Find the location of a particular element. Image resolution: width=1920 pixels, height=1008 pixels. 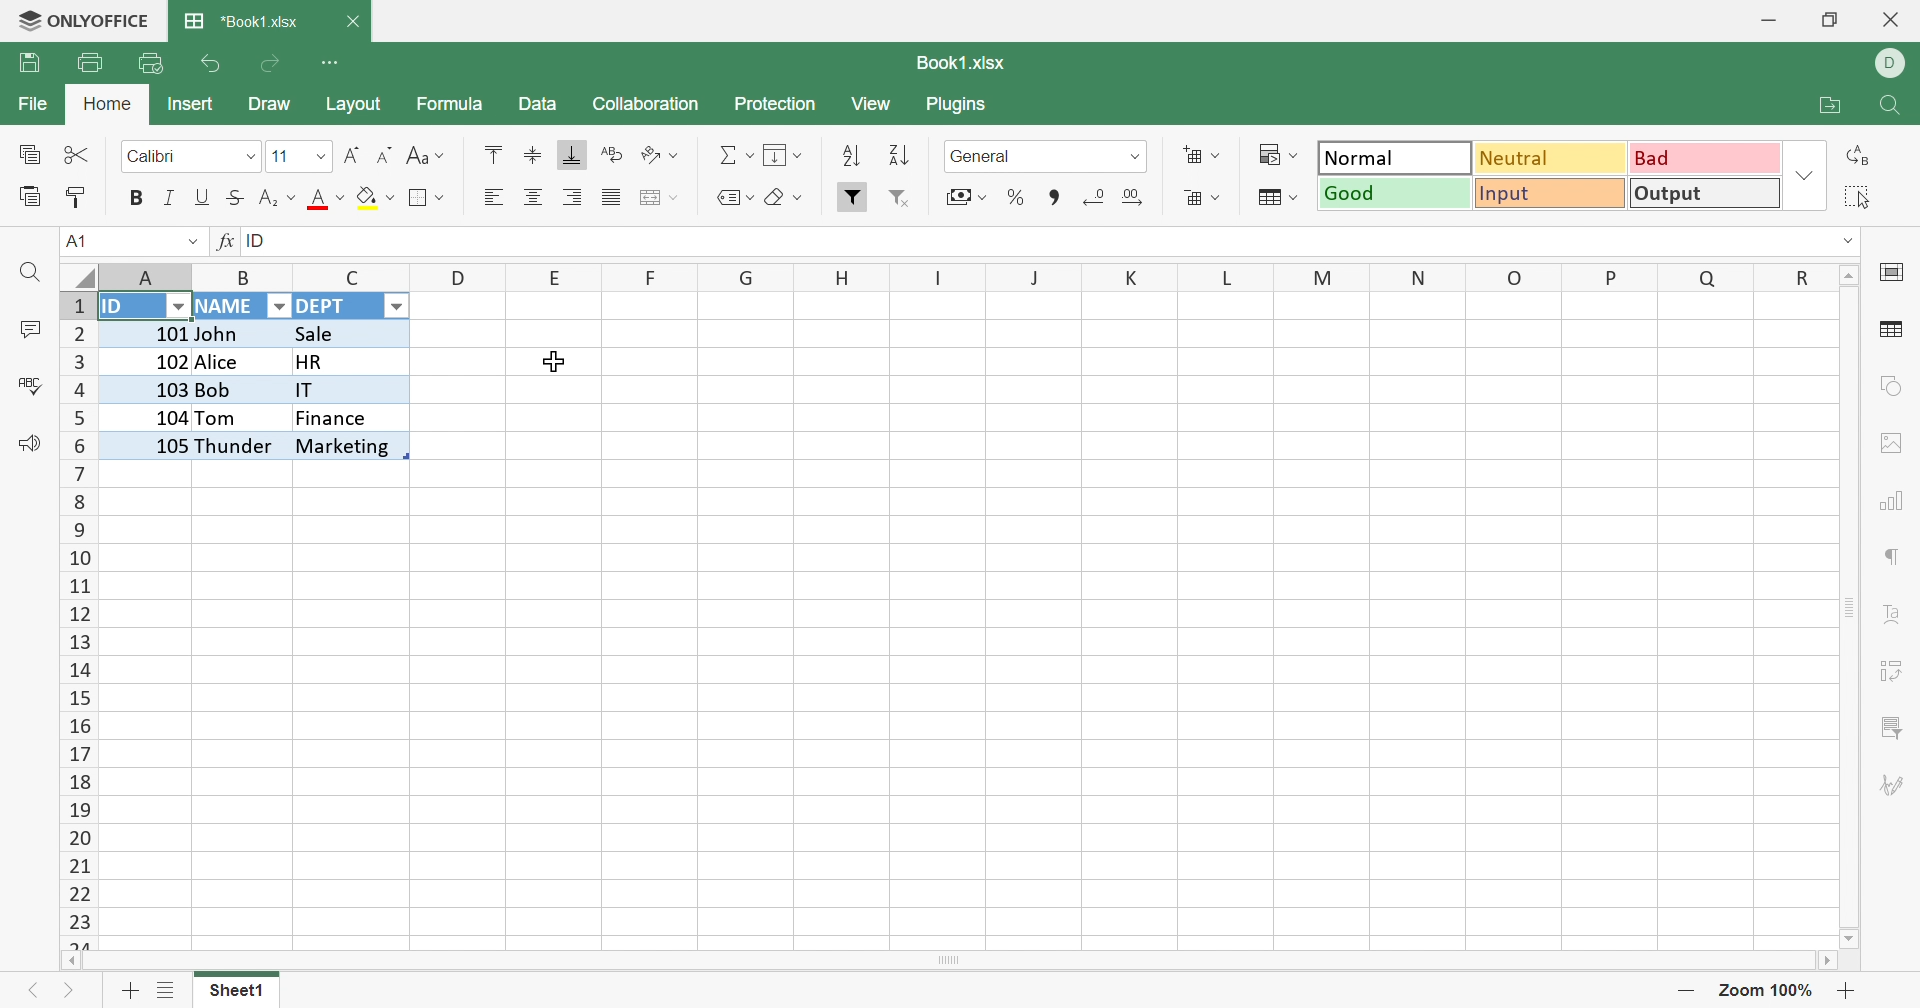

Justified is located at coordinates (613, 197).